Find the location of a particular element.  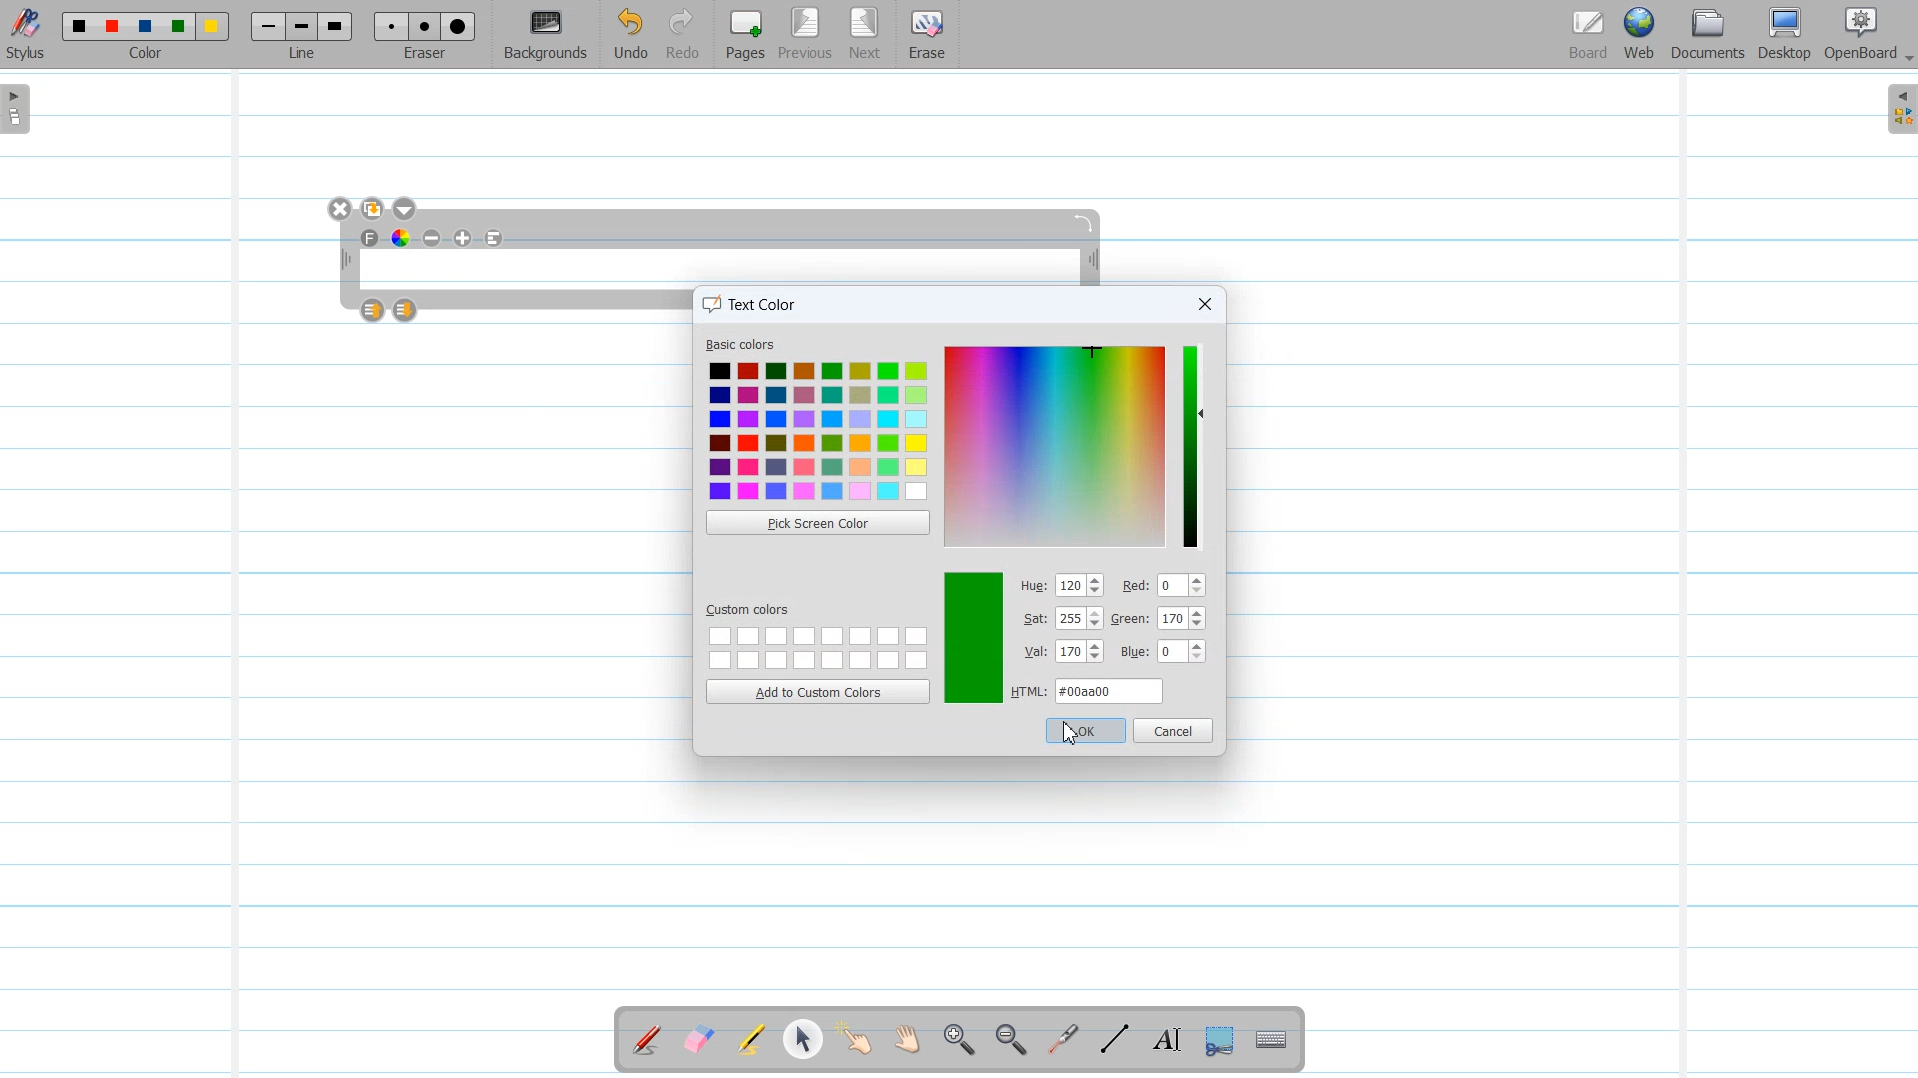

Color adjuster is located at coordinates (1163, 620).